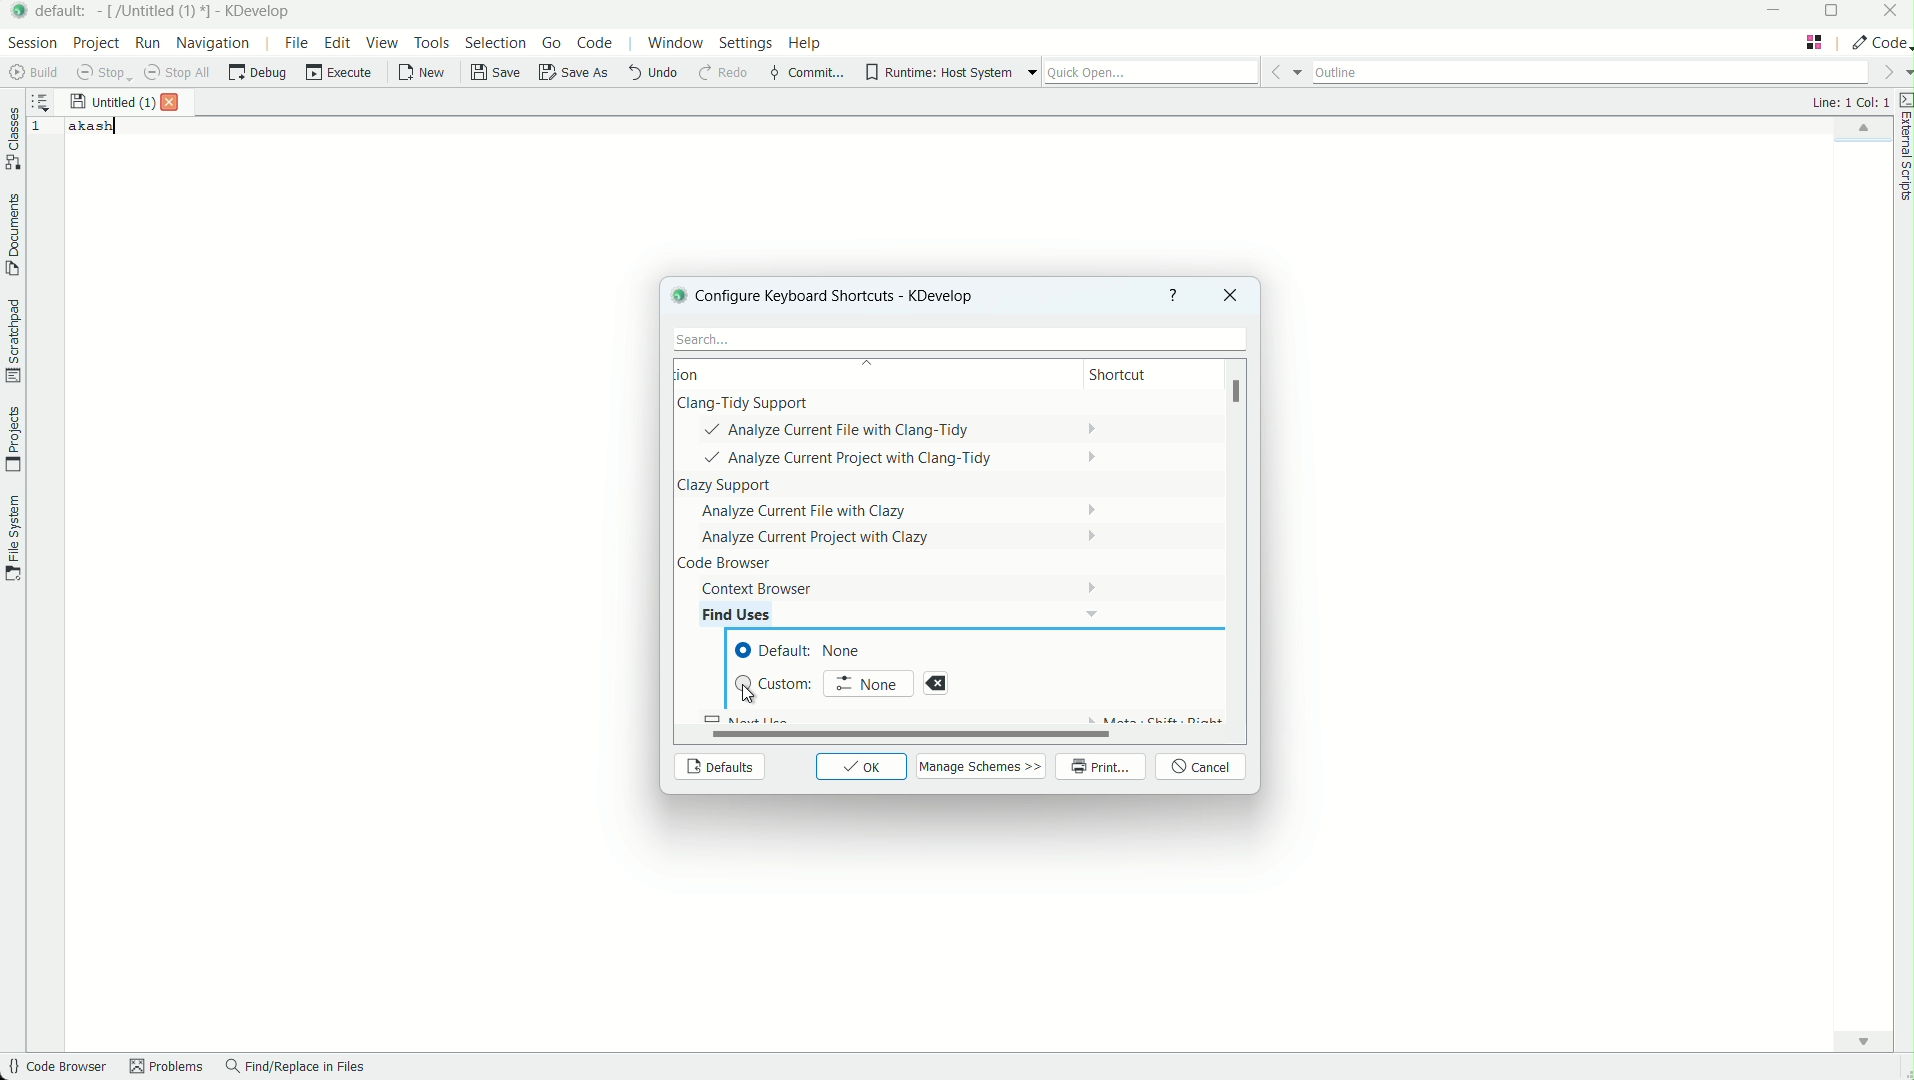 The width and height of the screenshot is (1914, 1080). I want to click on debug, so click(257, 73).